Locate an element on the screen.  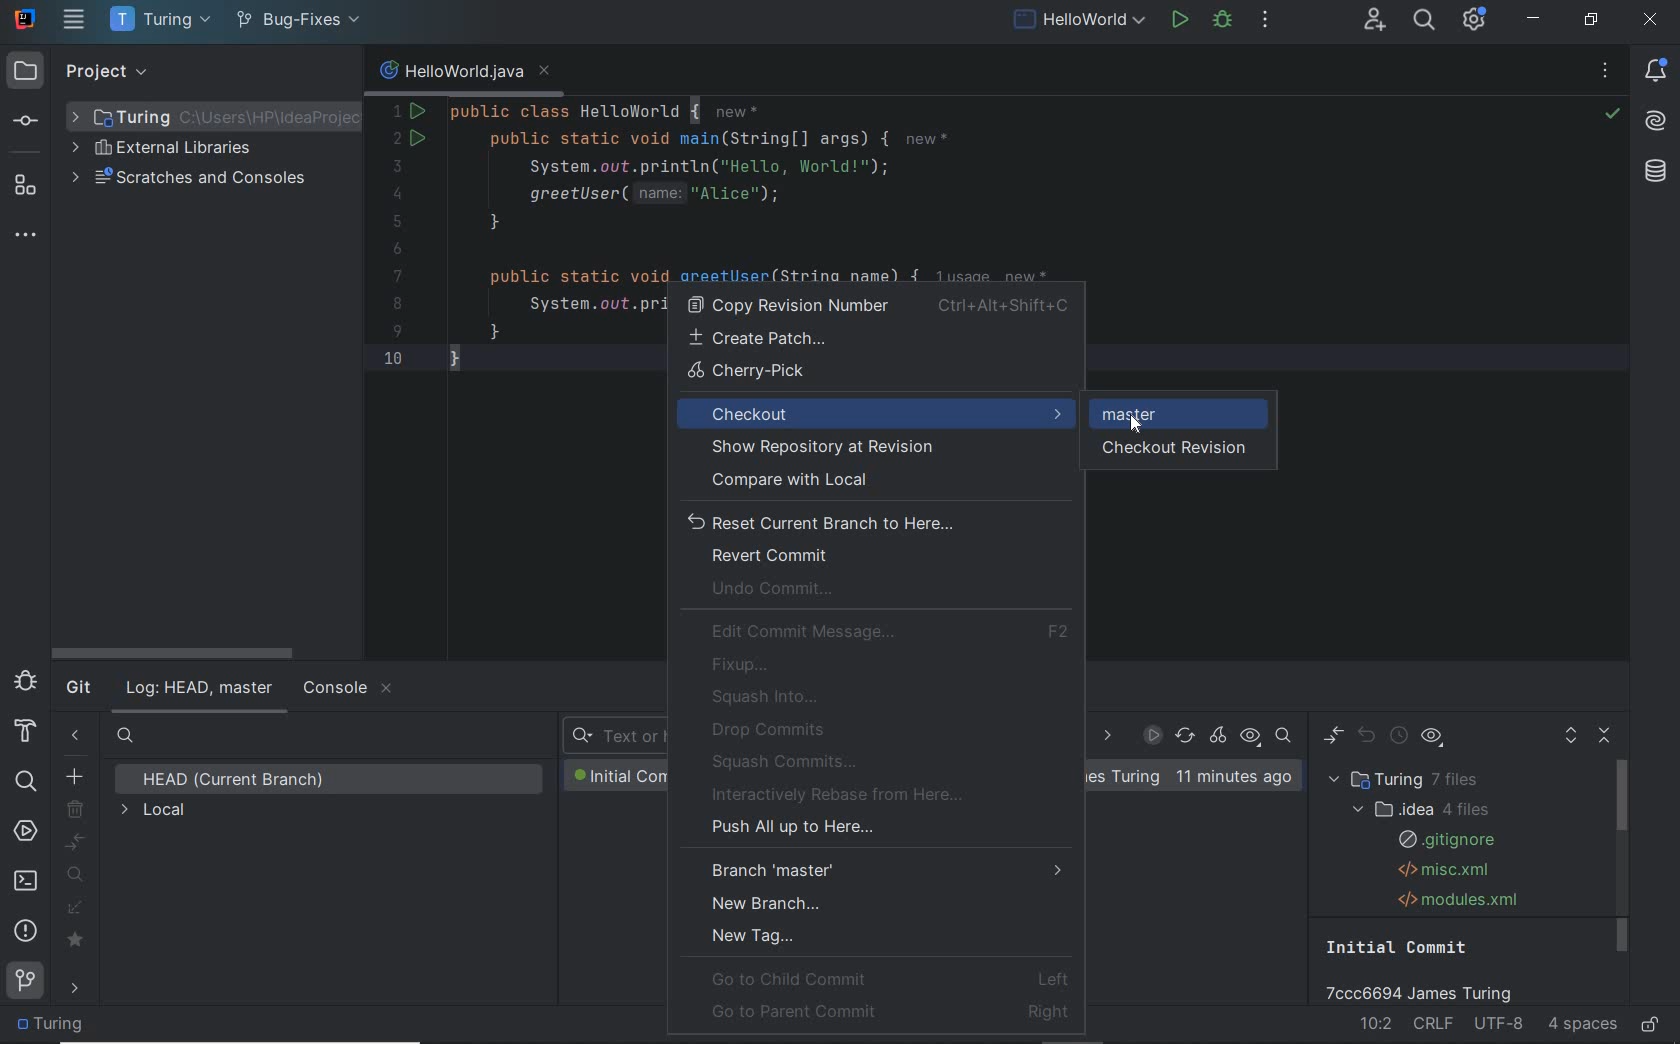
master is located at coordinates (1132, 414).